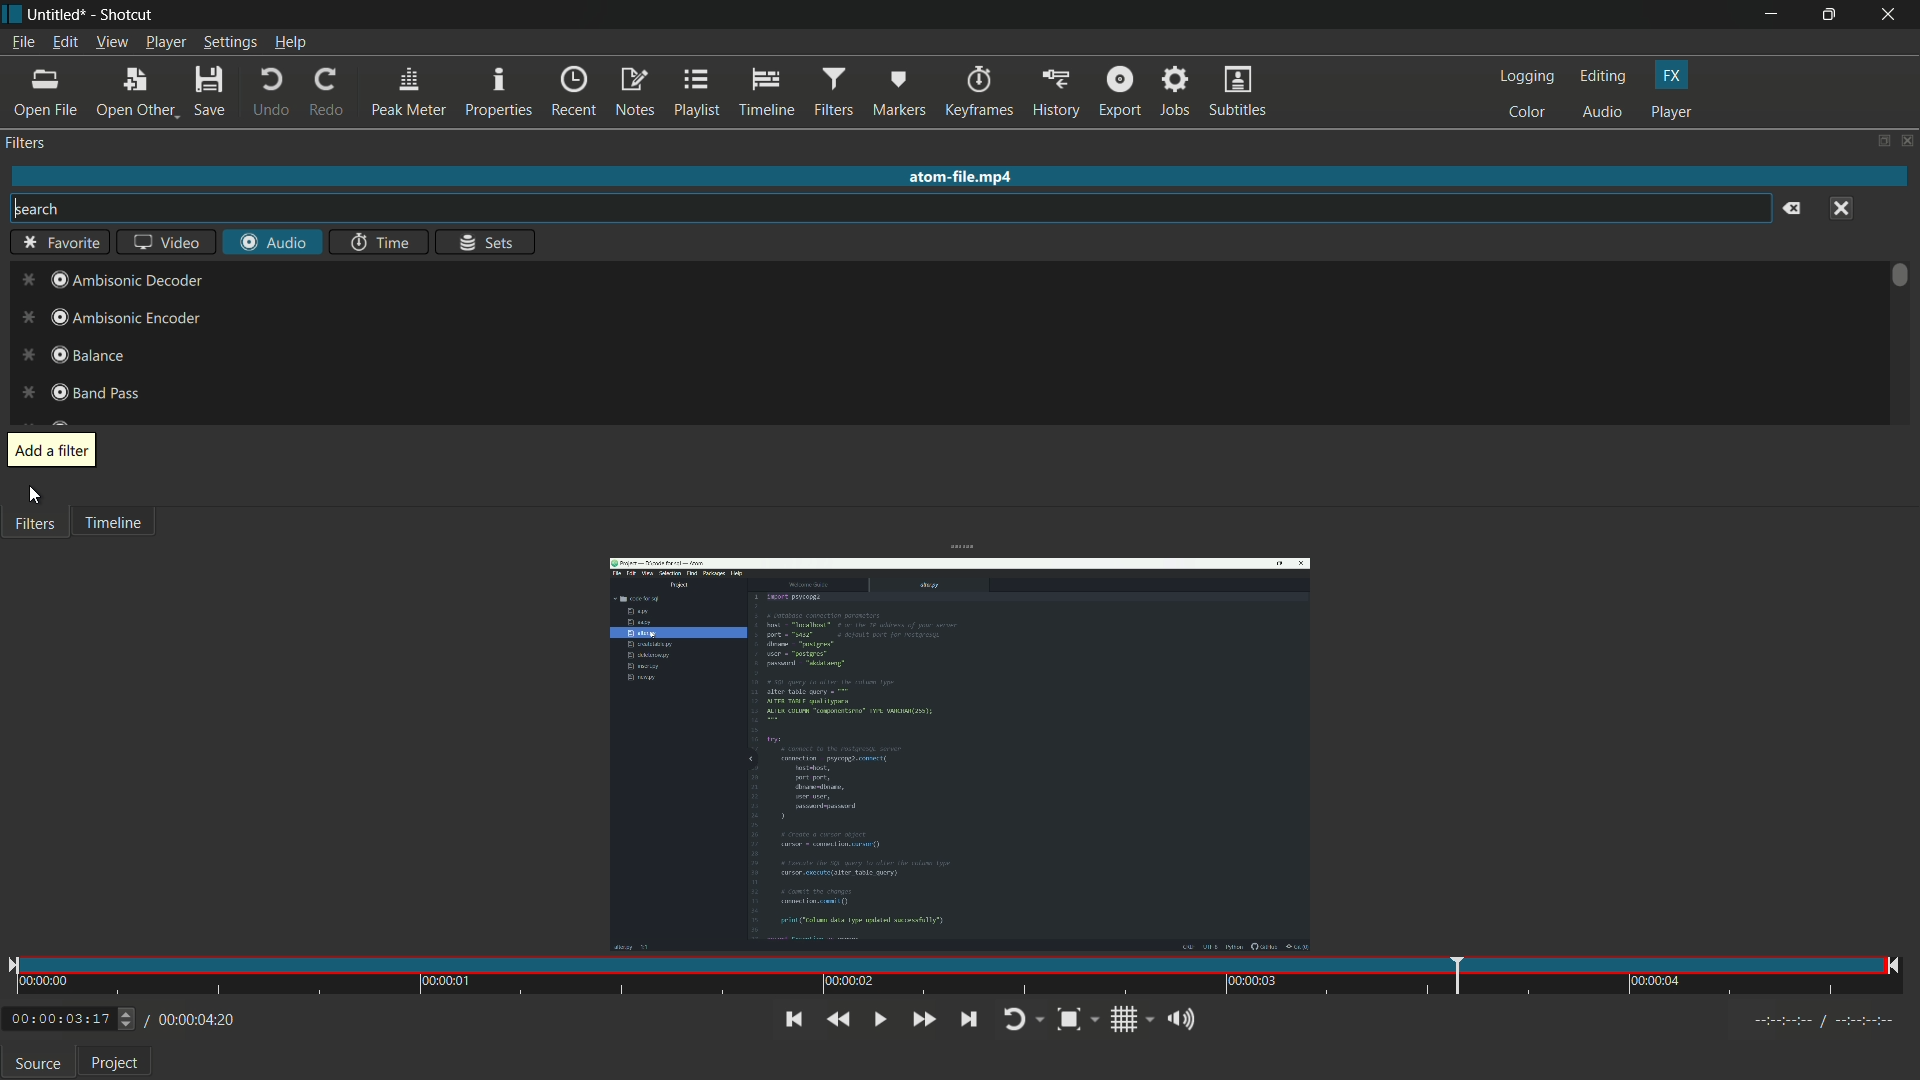 This screenshot has width=1920, height=1080. Describe the element at coordinates (487, 243) in the screenshot. I see `sets` at that location.